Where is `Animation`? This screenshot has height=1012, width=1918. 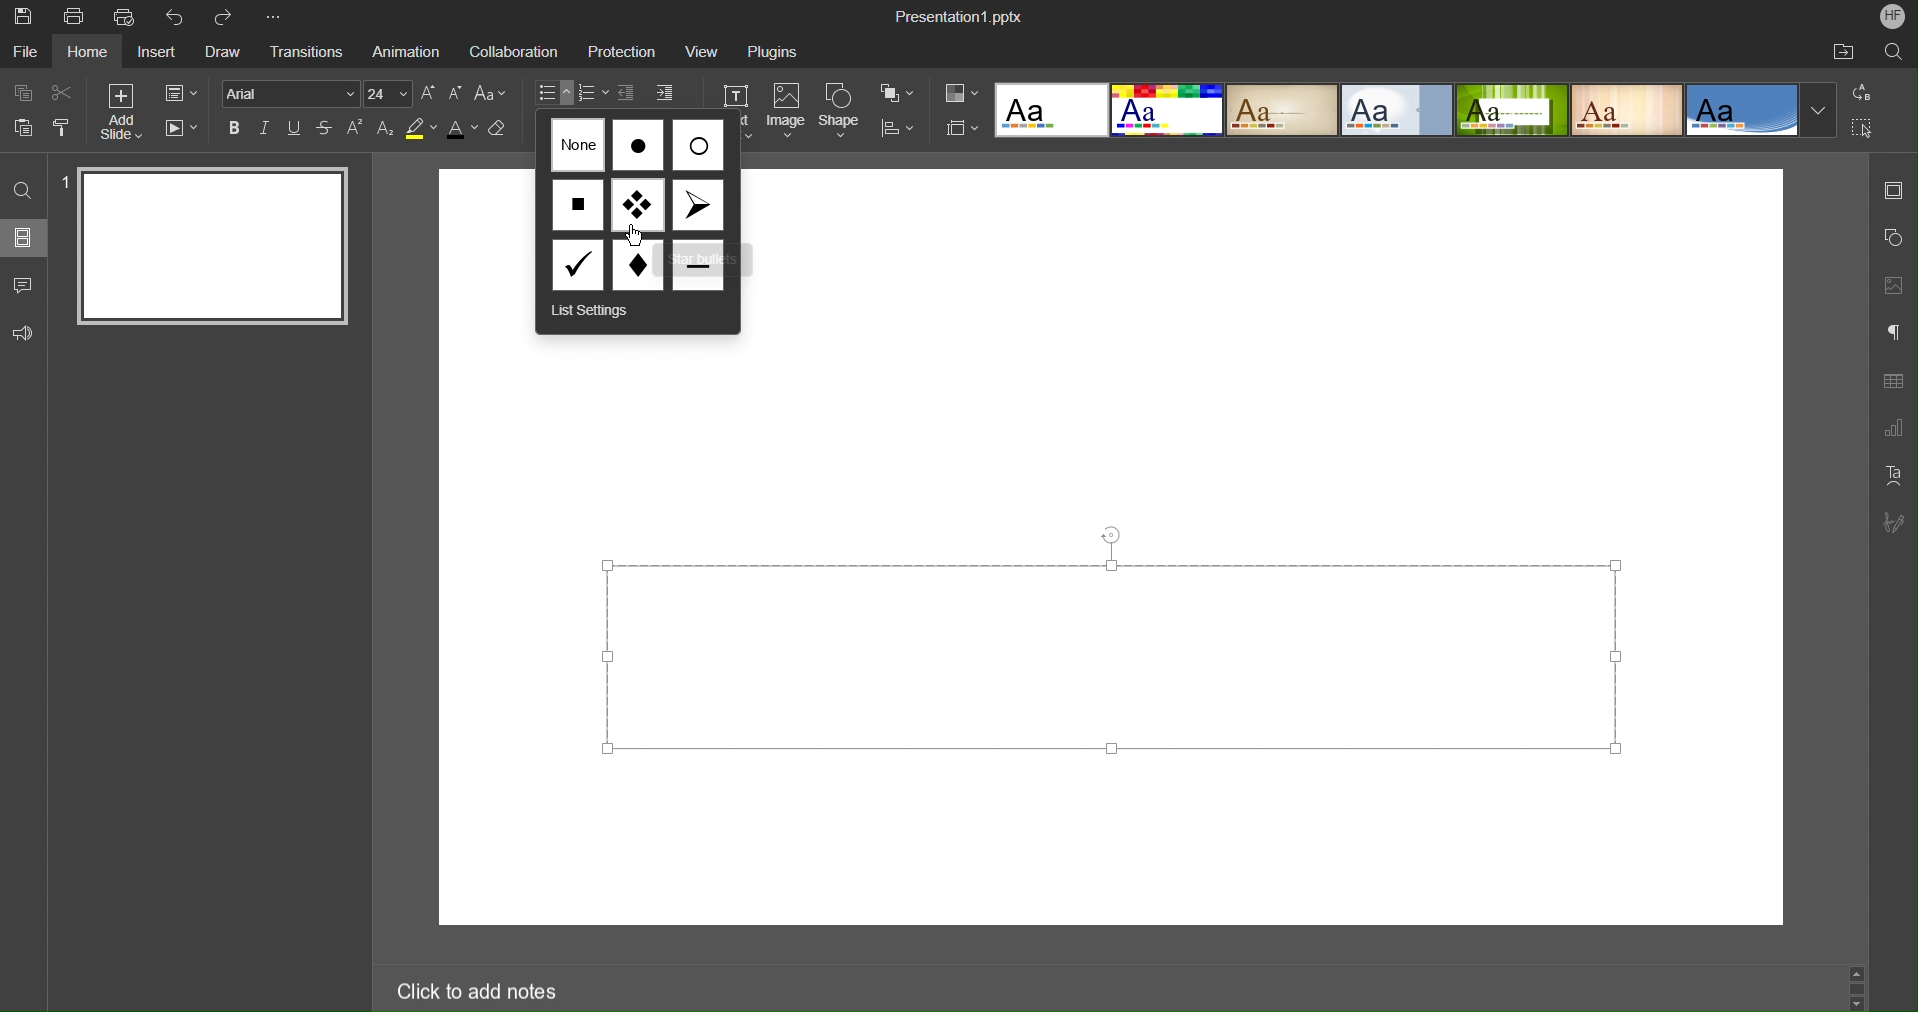
Animation is located at coordinates (403, 52).